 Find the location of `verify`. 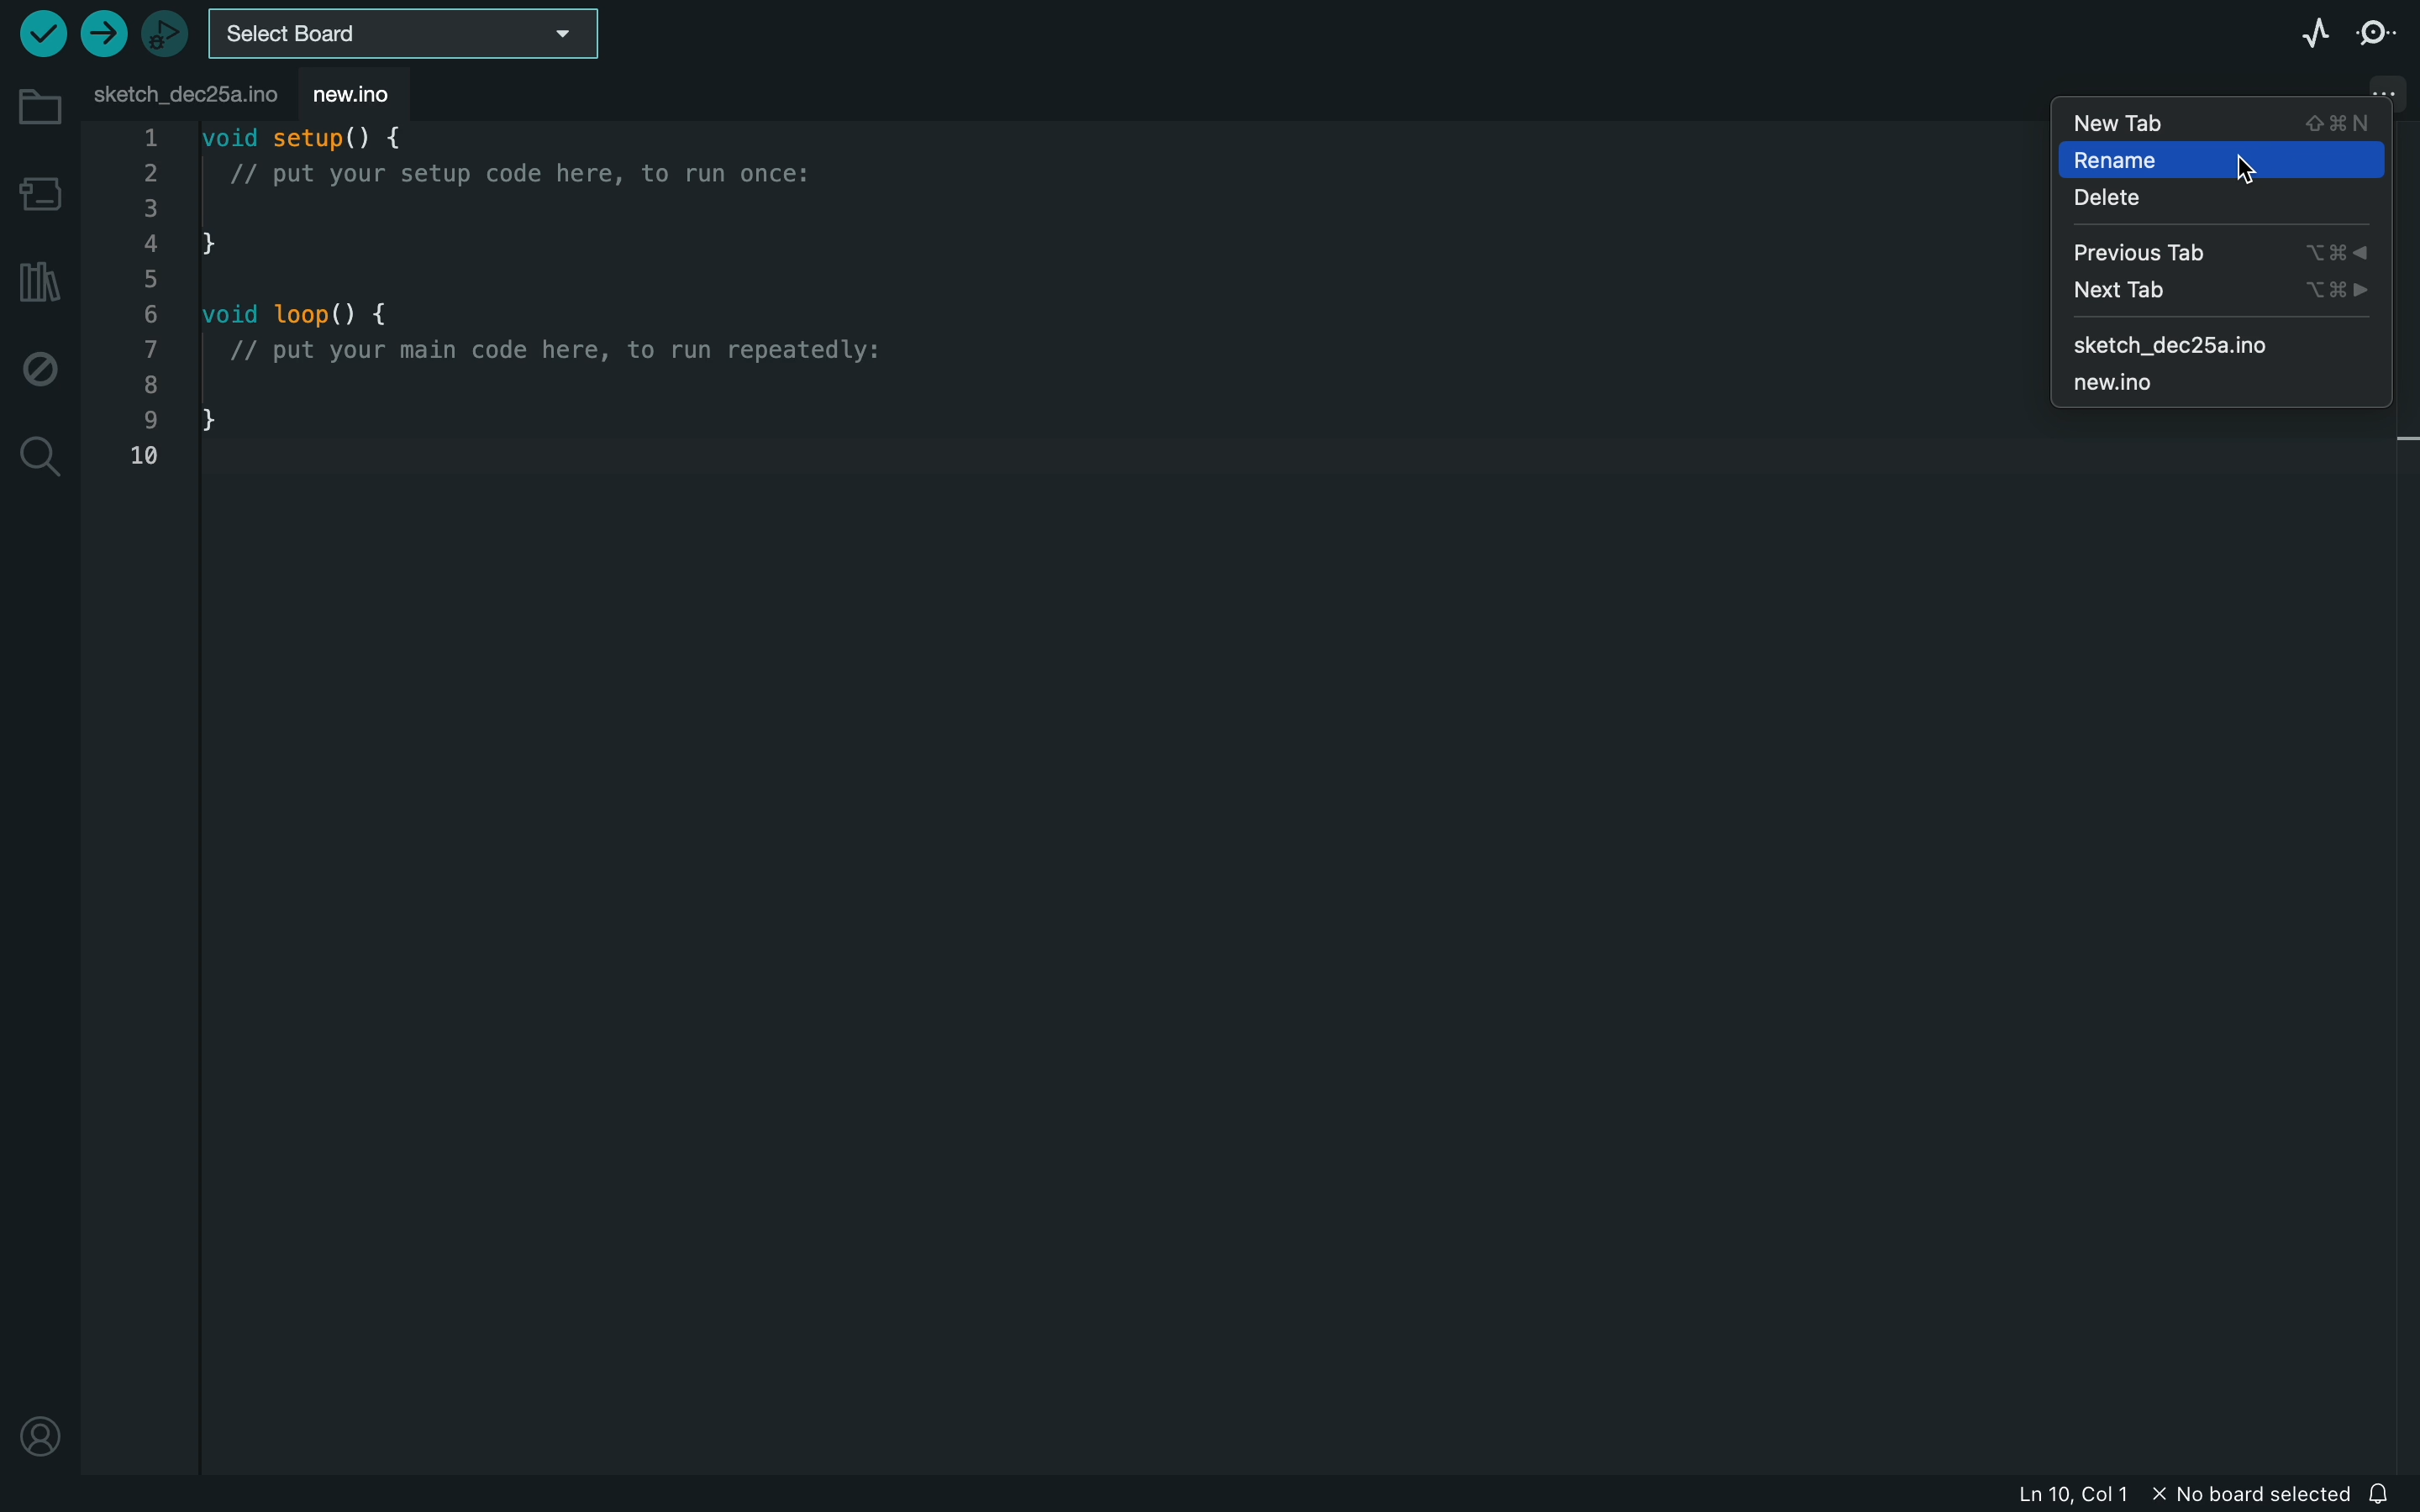

verify is located at coordinates (38, 35).